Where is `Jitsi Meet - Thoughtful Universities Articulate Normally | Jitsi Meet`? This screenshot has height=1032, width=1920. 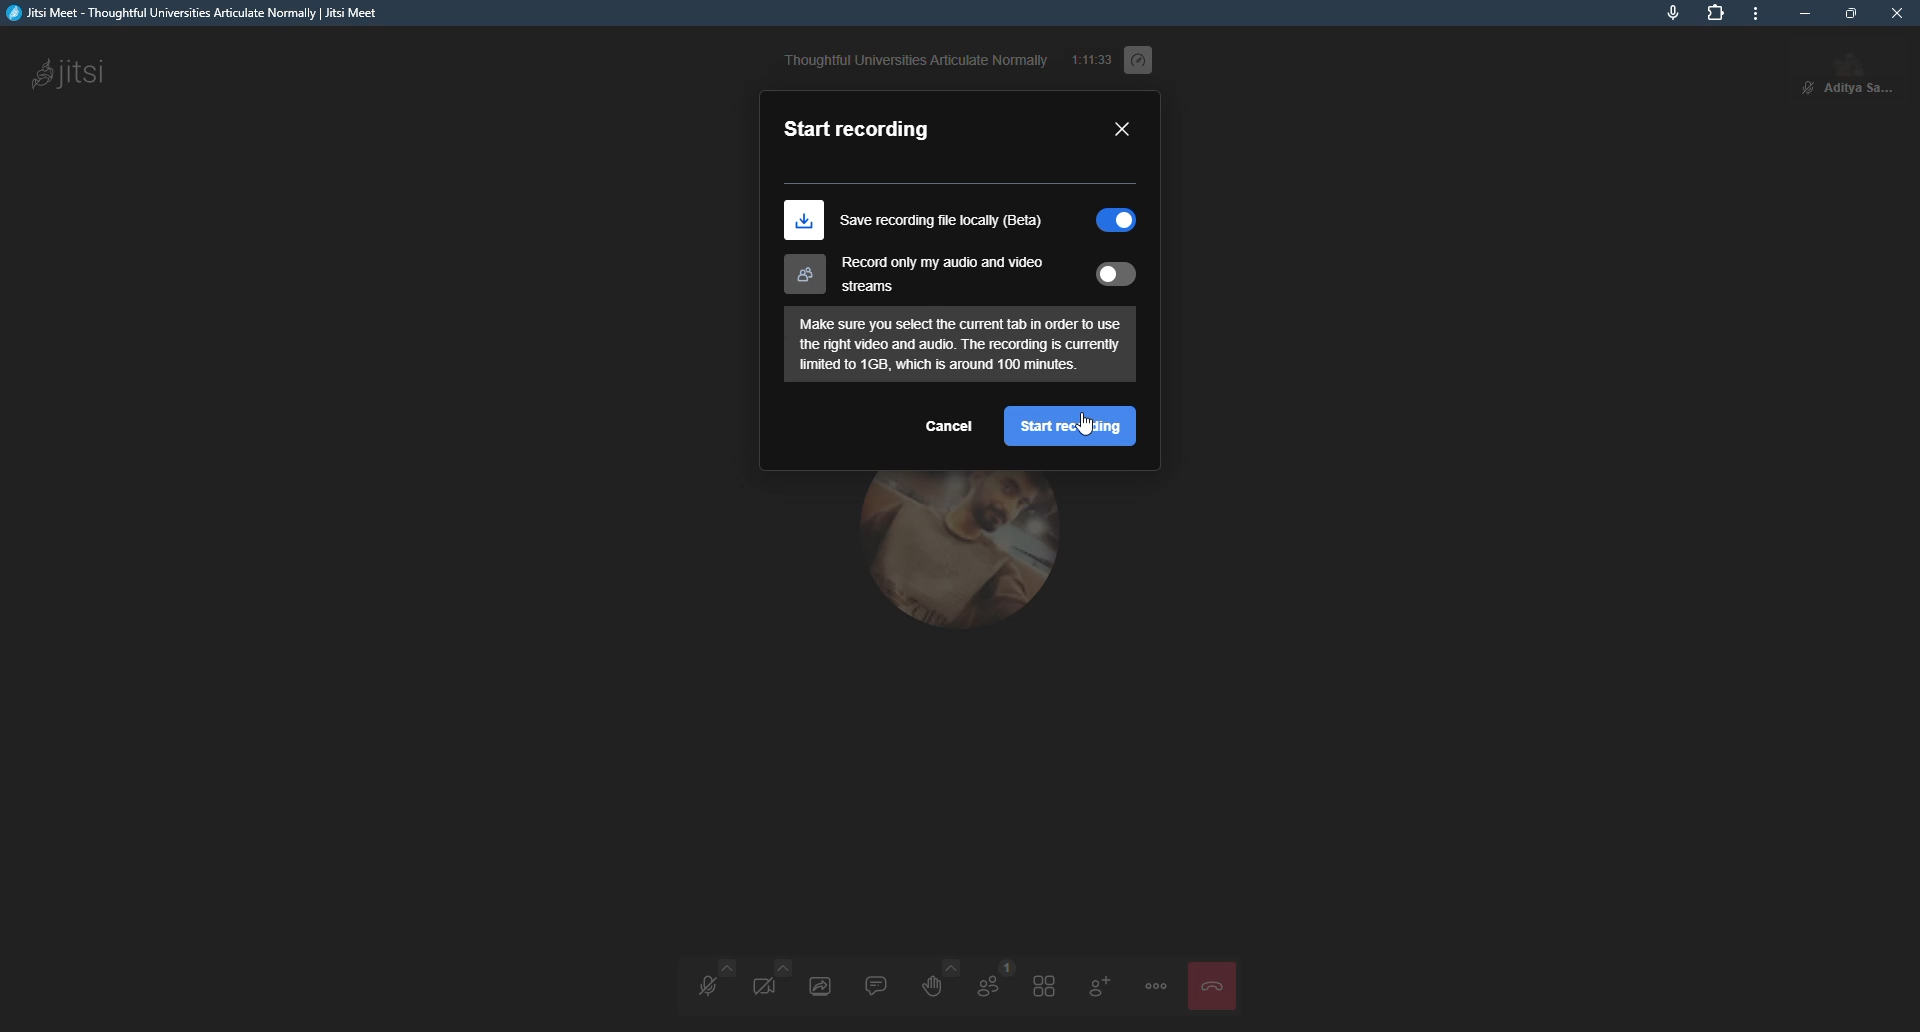
Jitsi Meet - Thoughtful Universities Articulate Normally | Jitsi Meet is located at coordinates (218, 15).